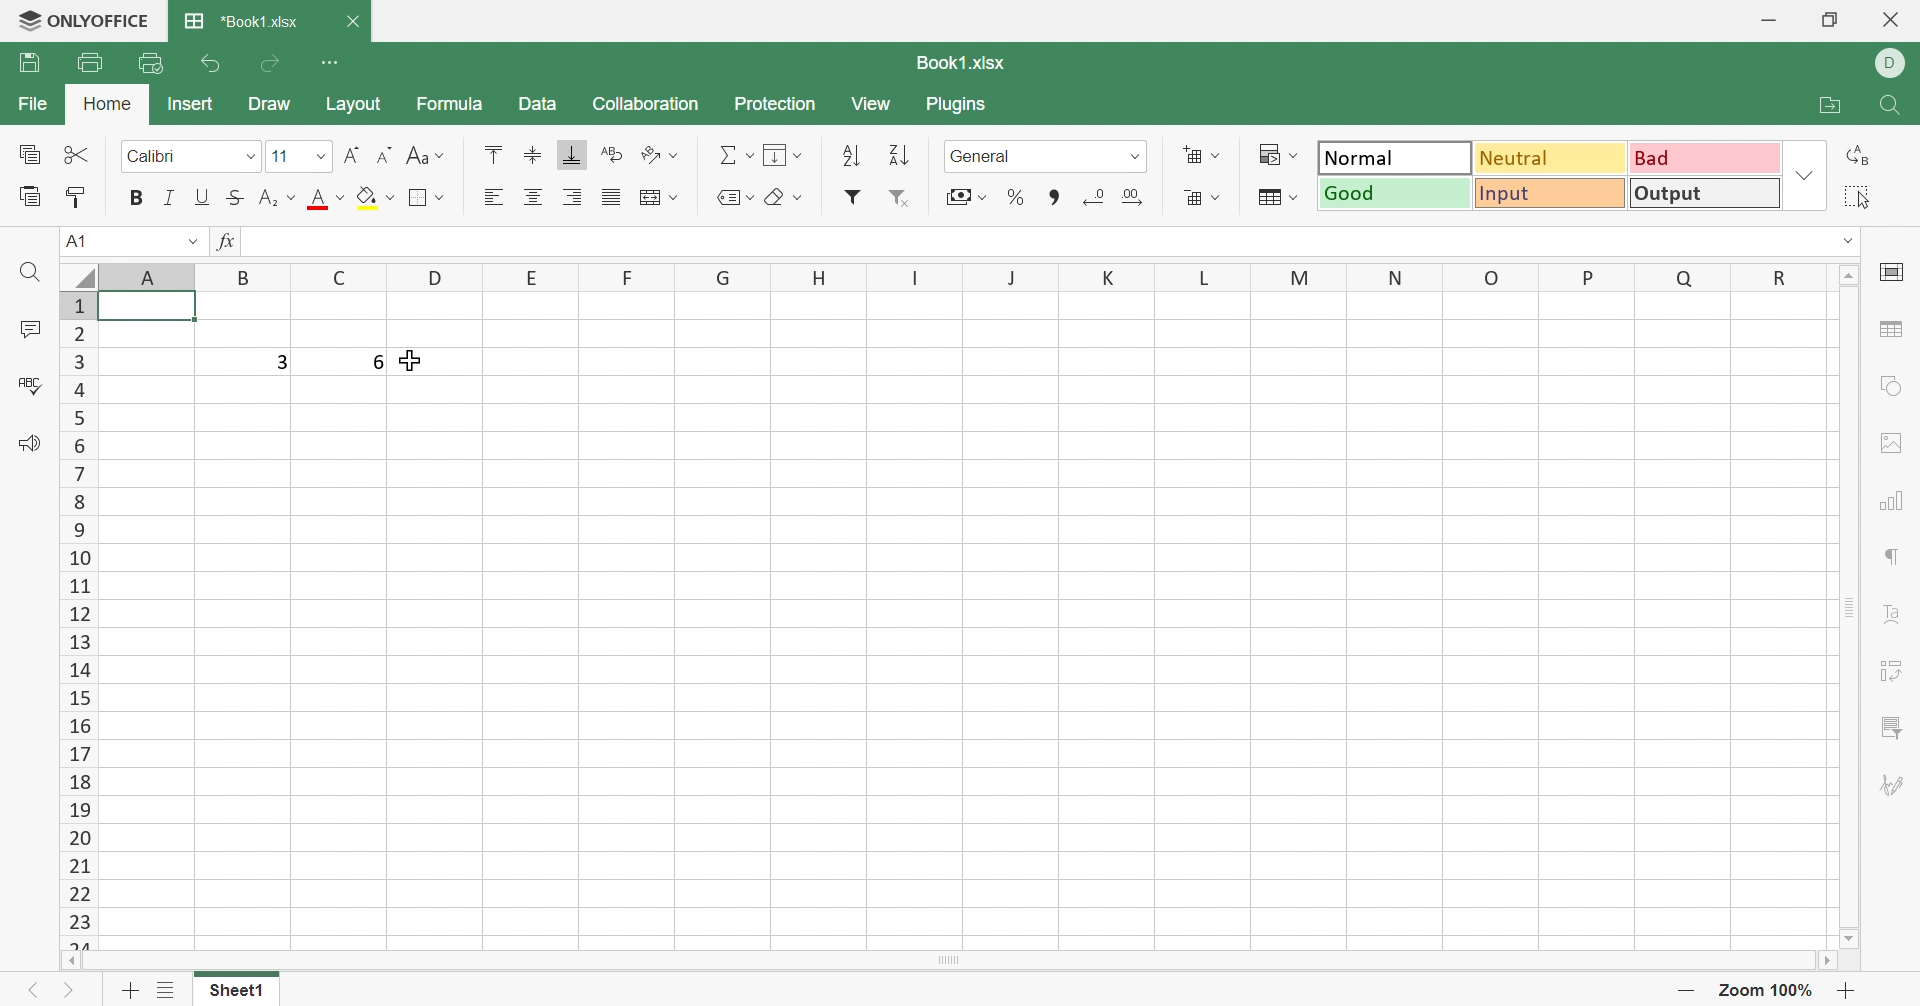 Image resolution: width=1920 pixels, height=1006 pixels. What do you see at coordinates (133, 199) in the screenshot?
I see `Bold` at bounding box center [133, 199].